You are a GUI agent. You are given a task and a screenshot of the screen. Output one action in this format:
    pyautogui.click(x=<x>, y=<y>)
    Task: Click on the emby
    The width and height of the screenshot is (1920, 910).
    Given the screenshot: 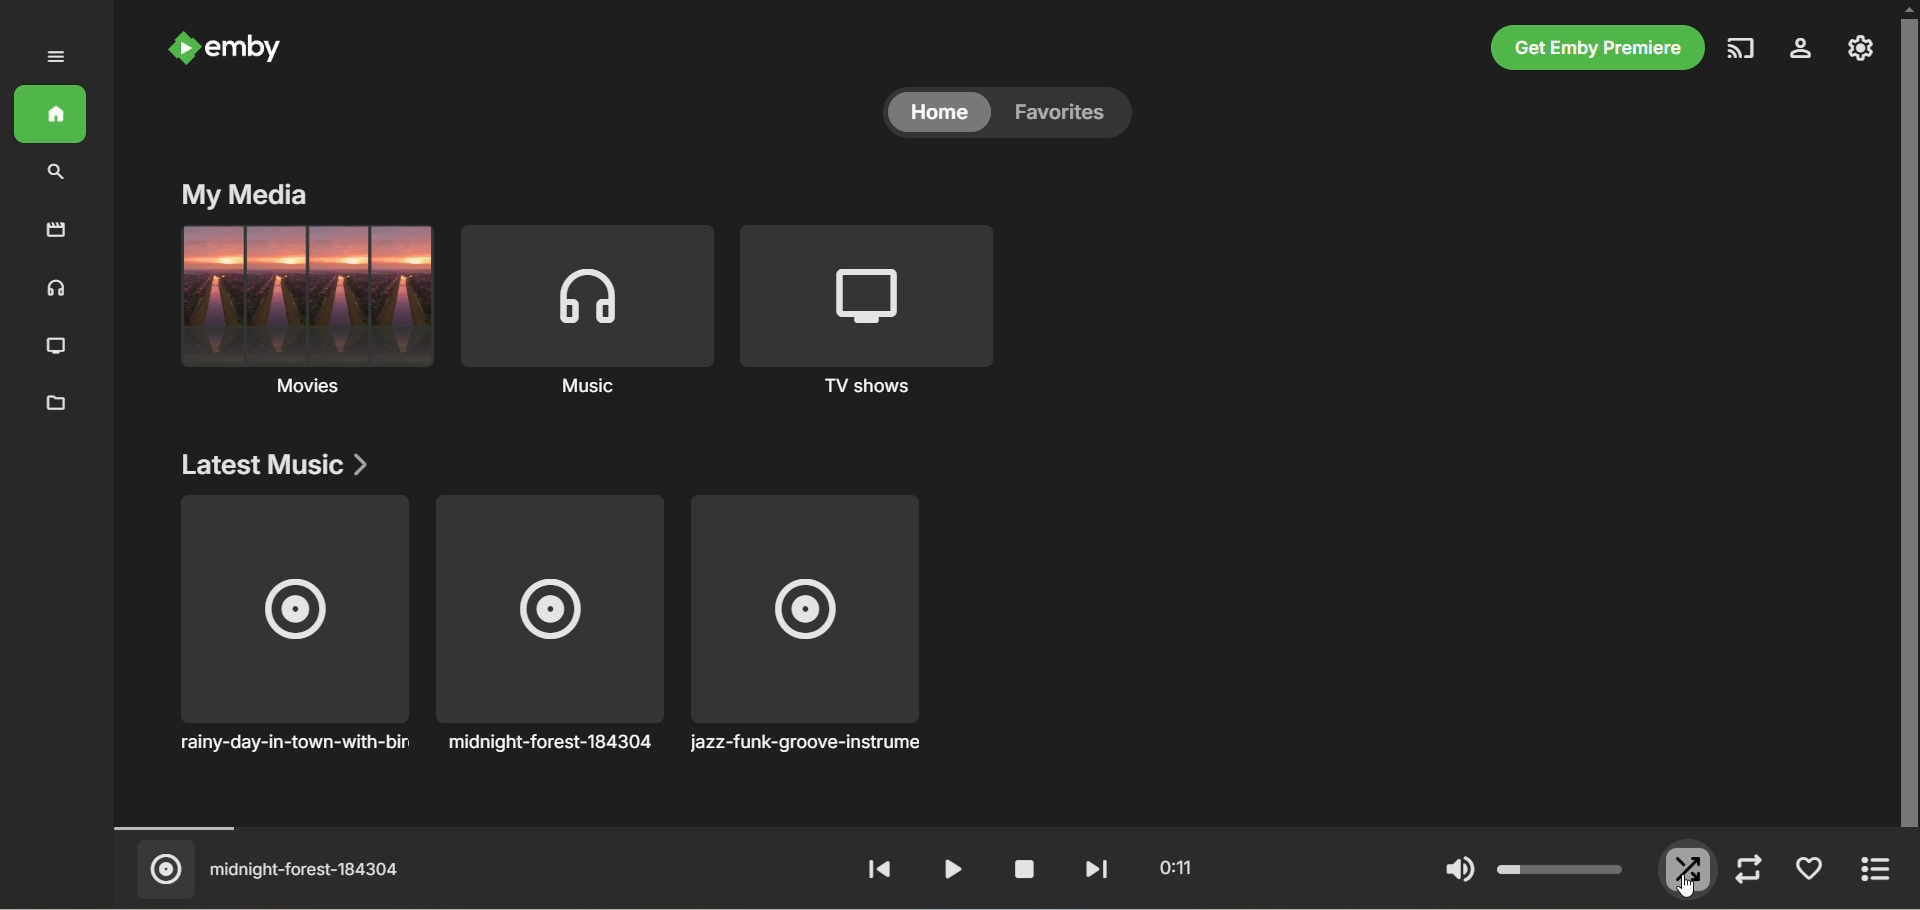 What is the action you would take?
    pyautogui.click(x=227, y=51)
    